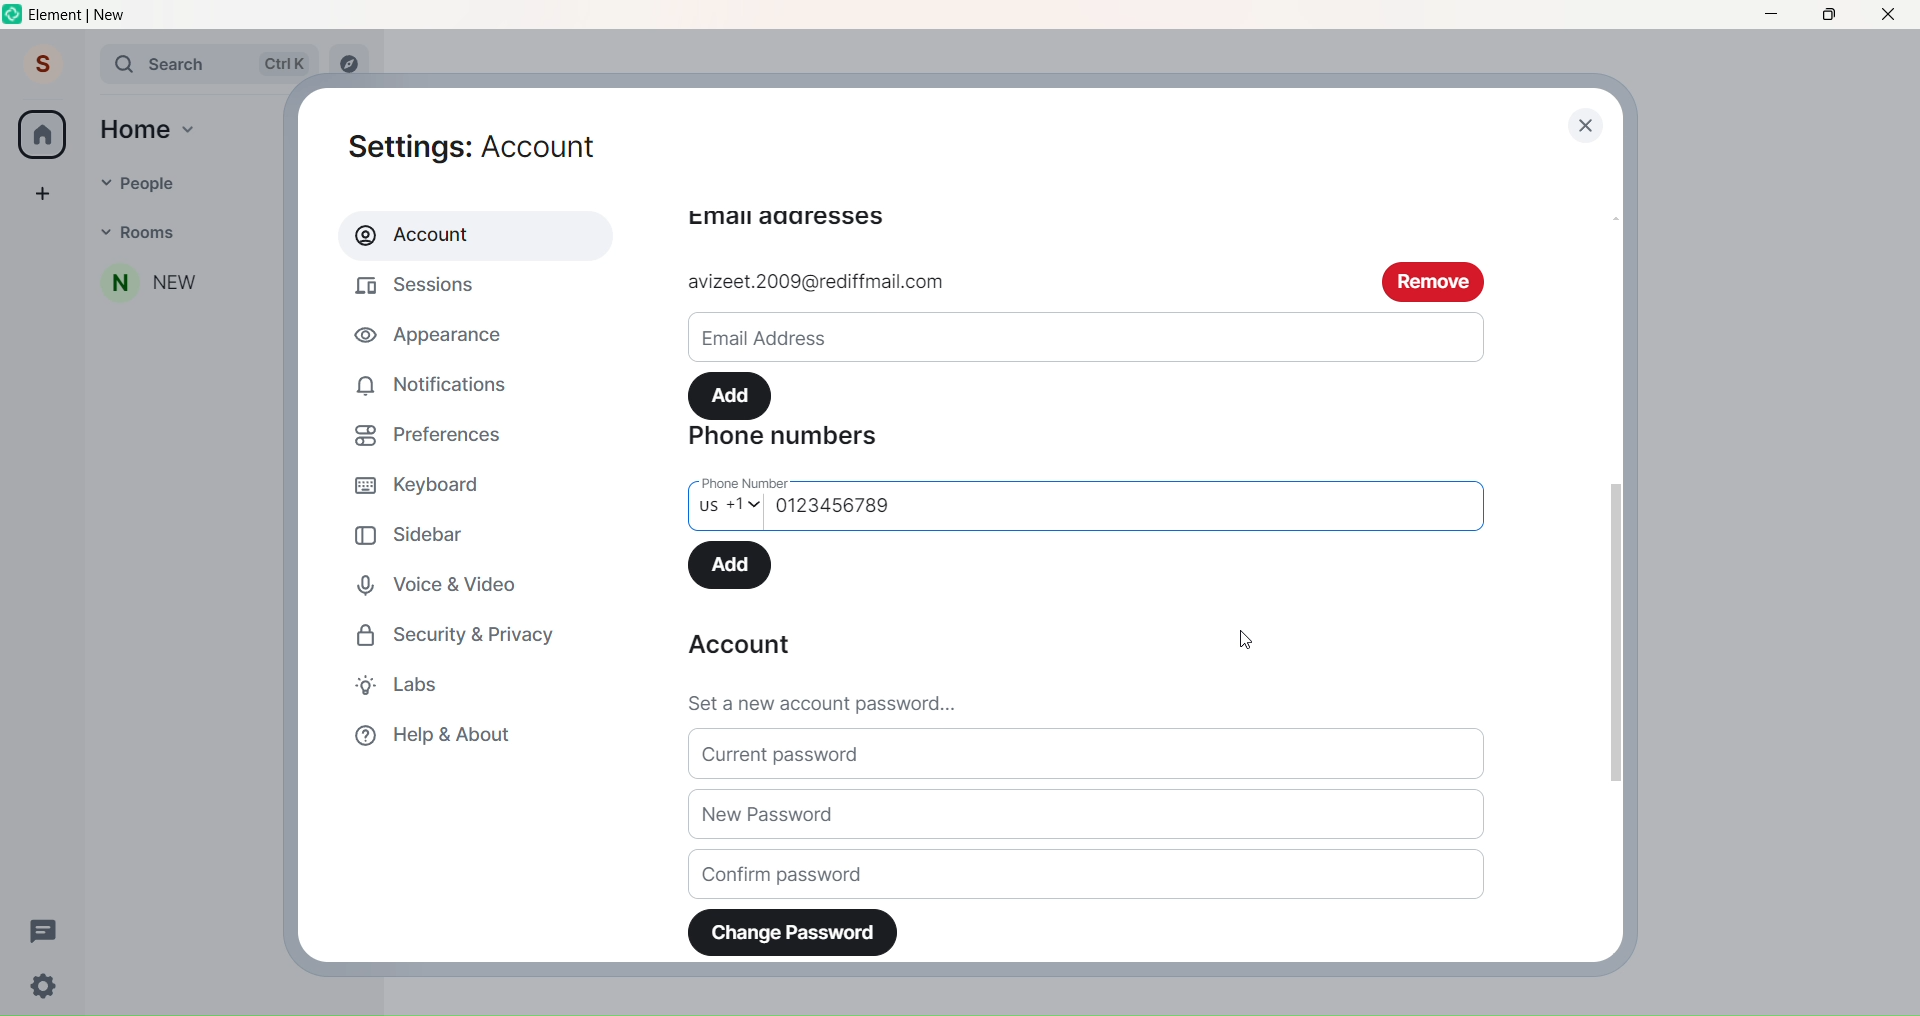 The image size is (1920, 1016). I want to click on close, so click(1588, 128).